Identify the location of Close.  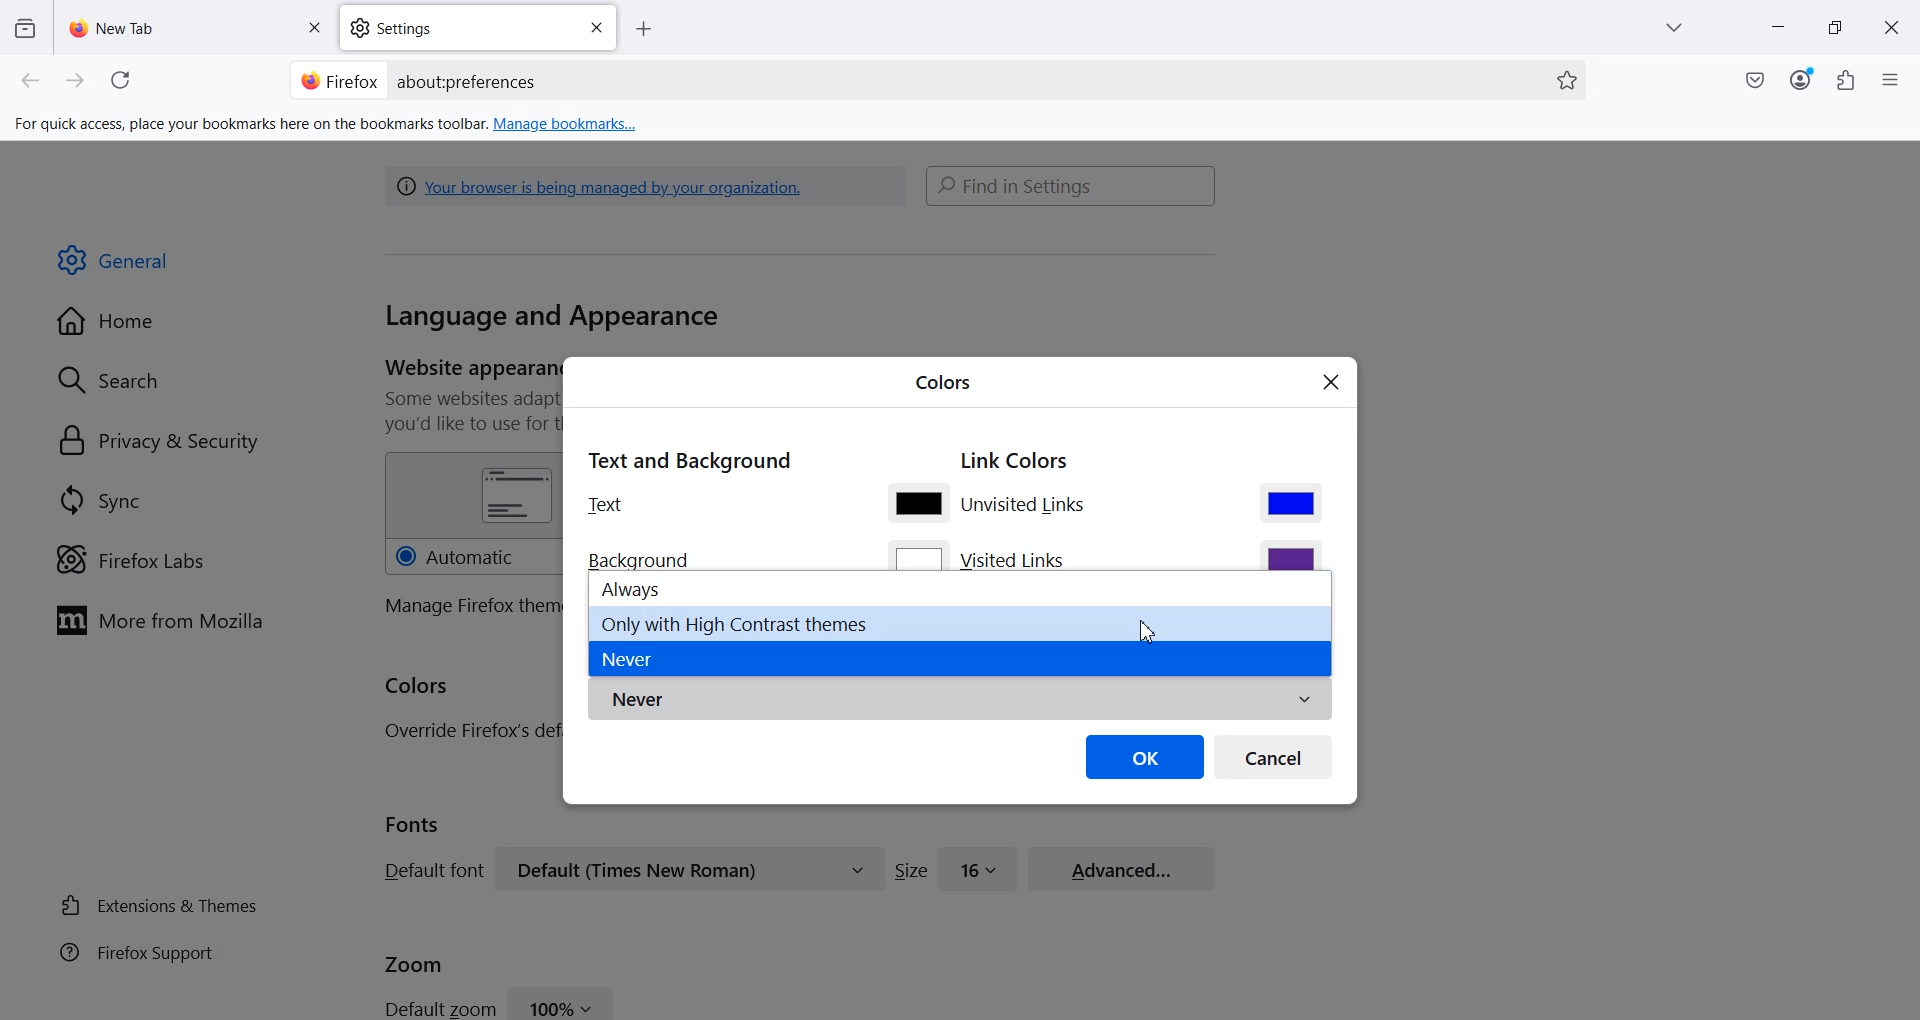
(1891, 28).